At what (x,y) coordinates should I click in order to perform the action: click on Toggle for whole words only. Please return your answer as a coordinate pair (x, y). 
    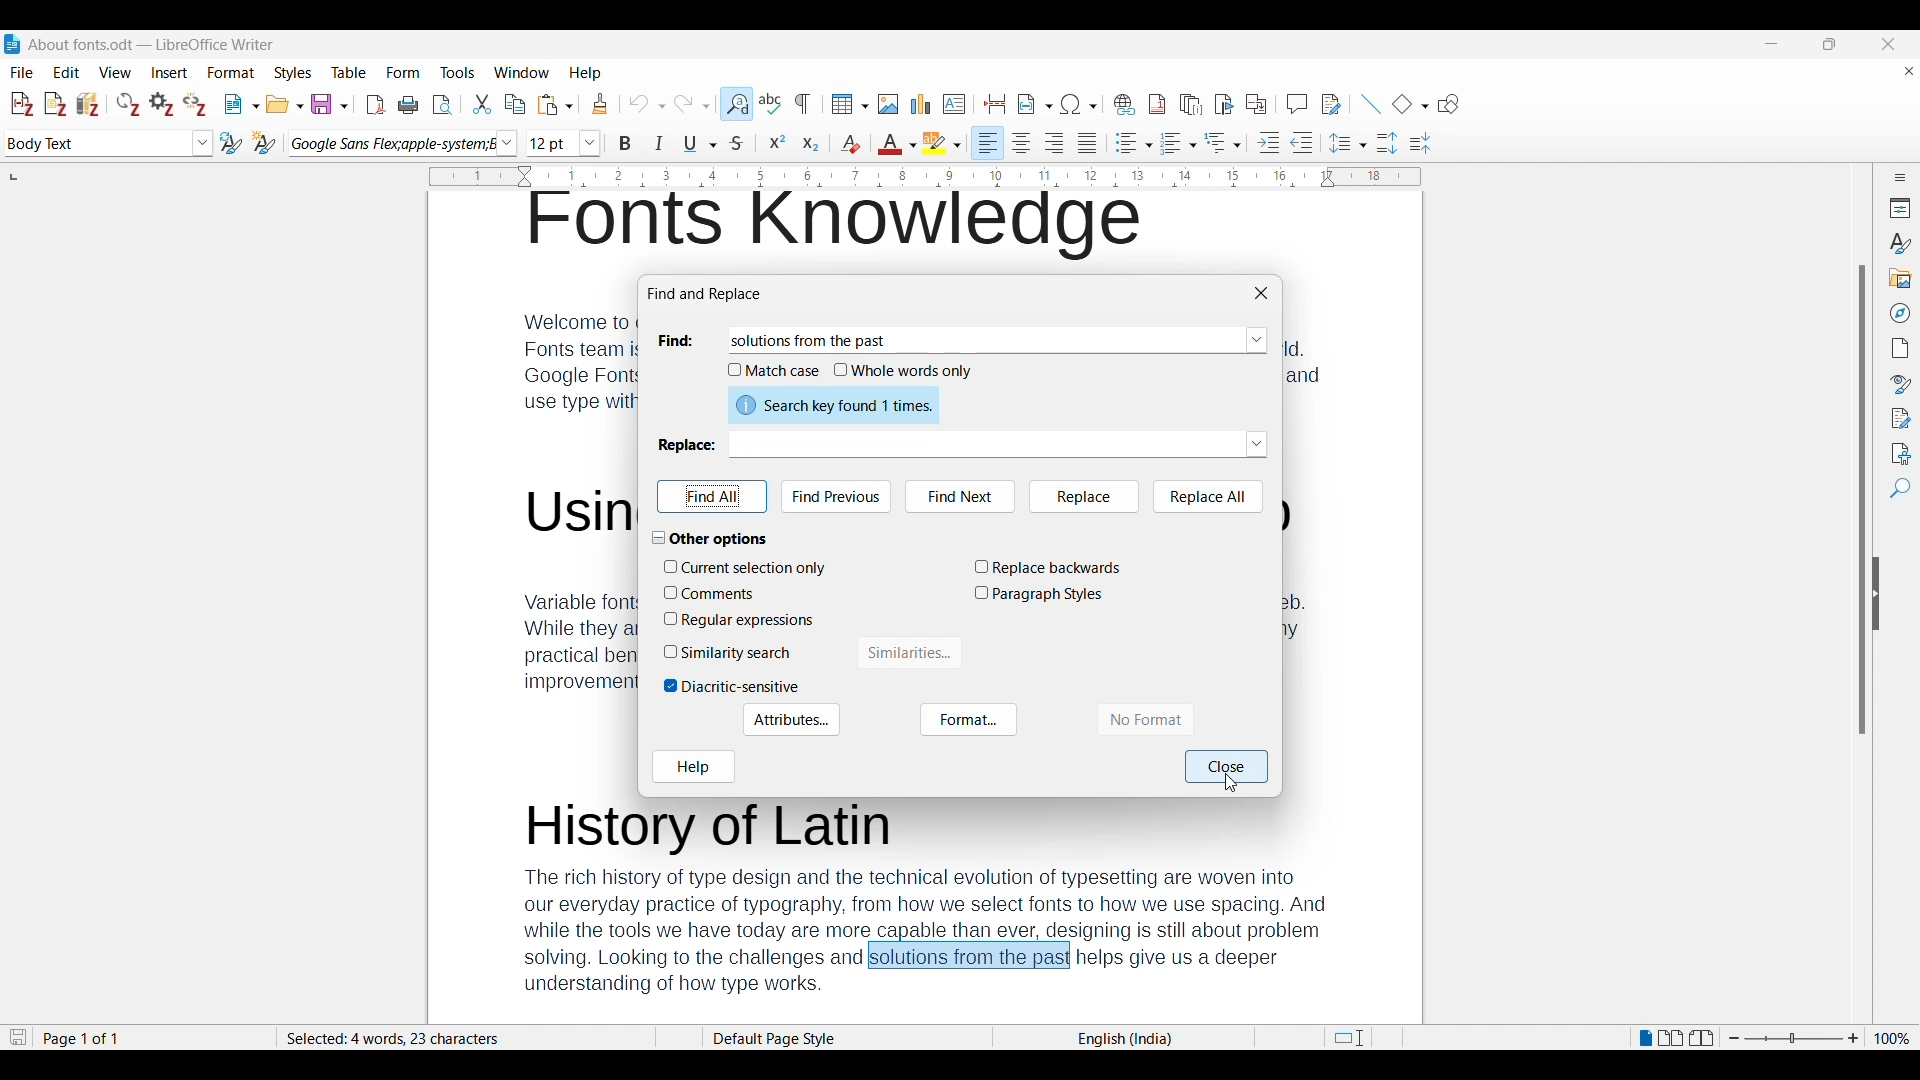
    Looking at the image, I should click on (904, 371).